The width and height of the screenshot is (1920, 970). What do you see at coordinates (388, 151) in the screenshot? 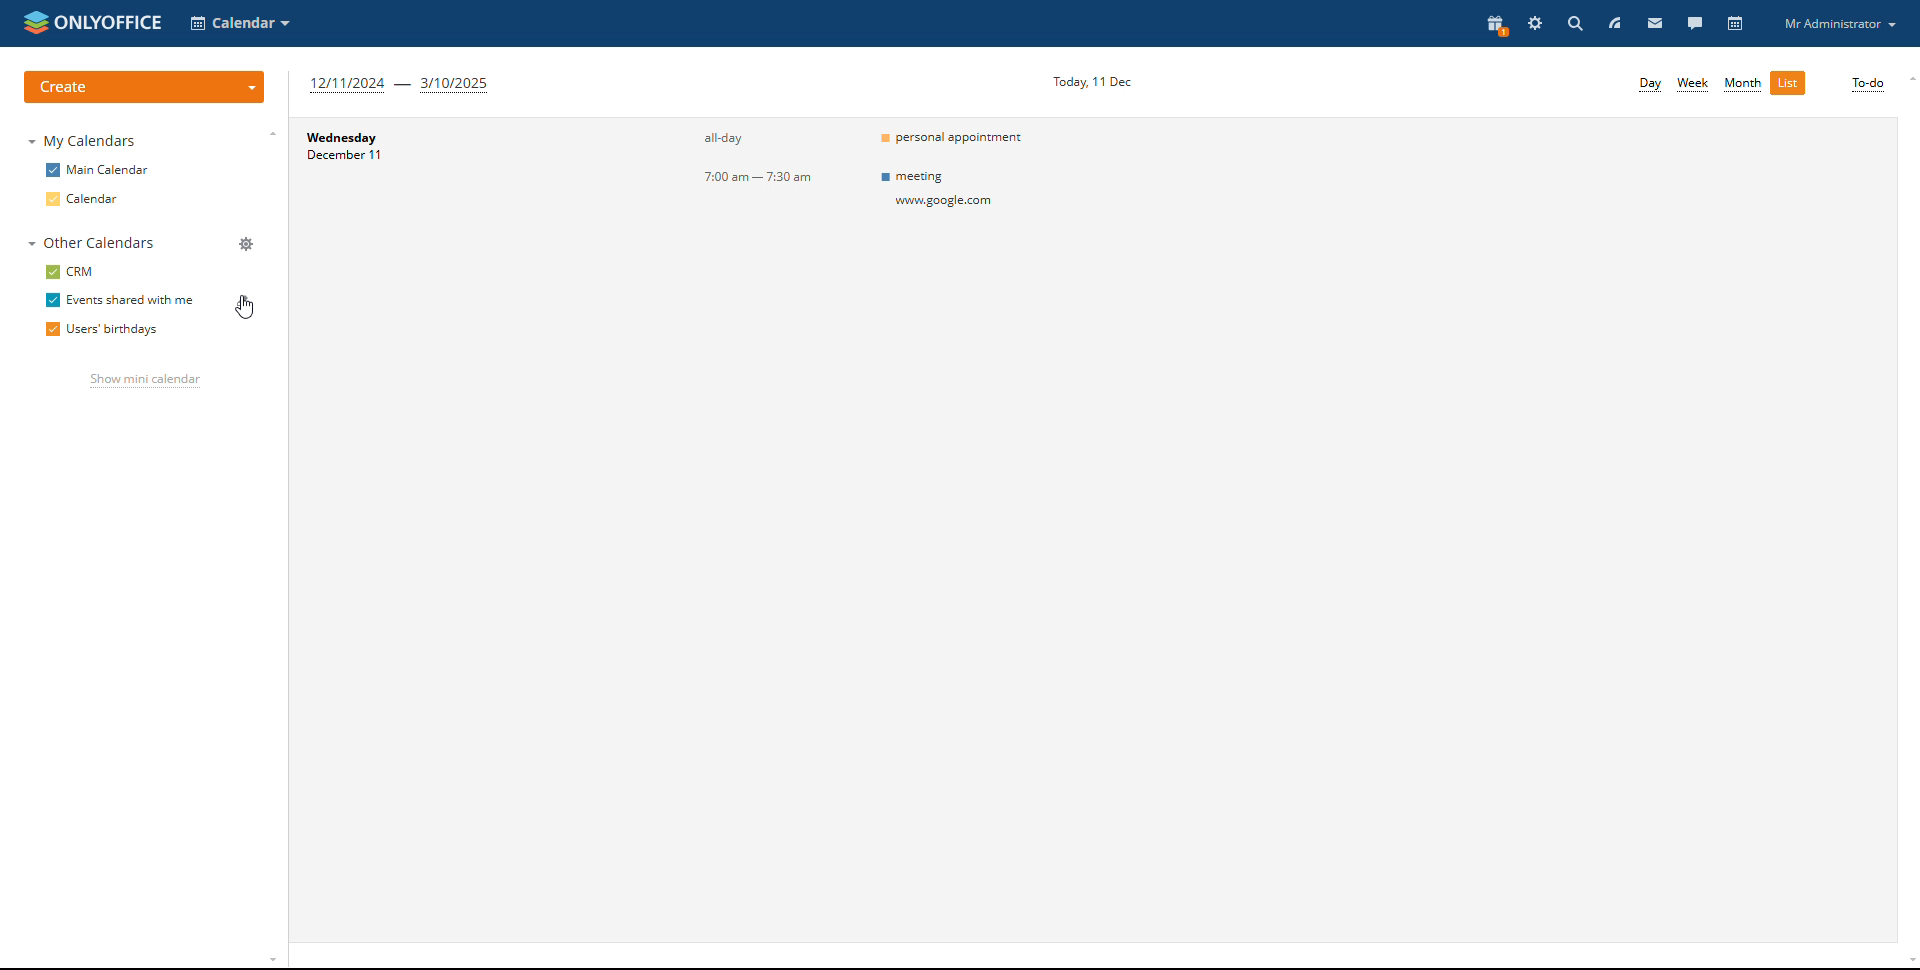
I see `day and date` at bounding box center [388, 151].